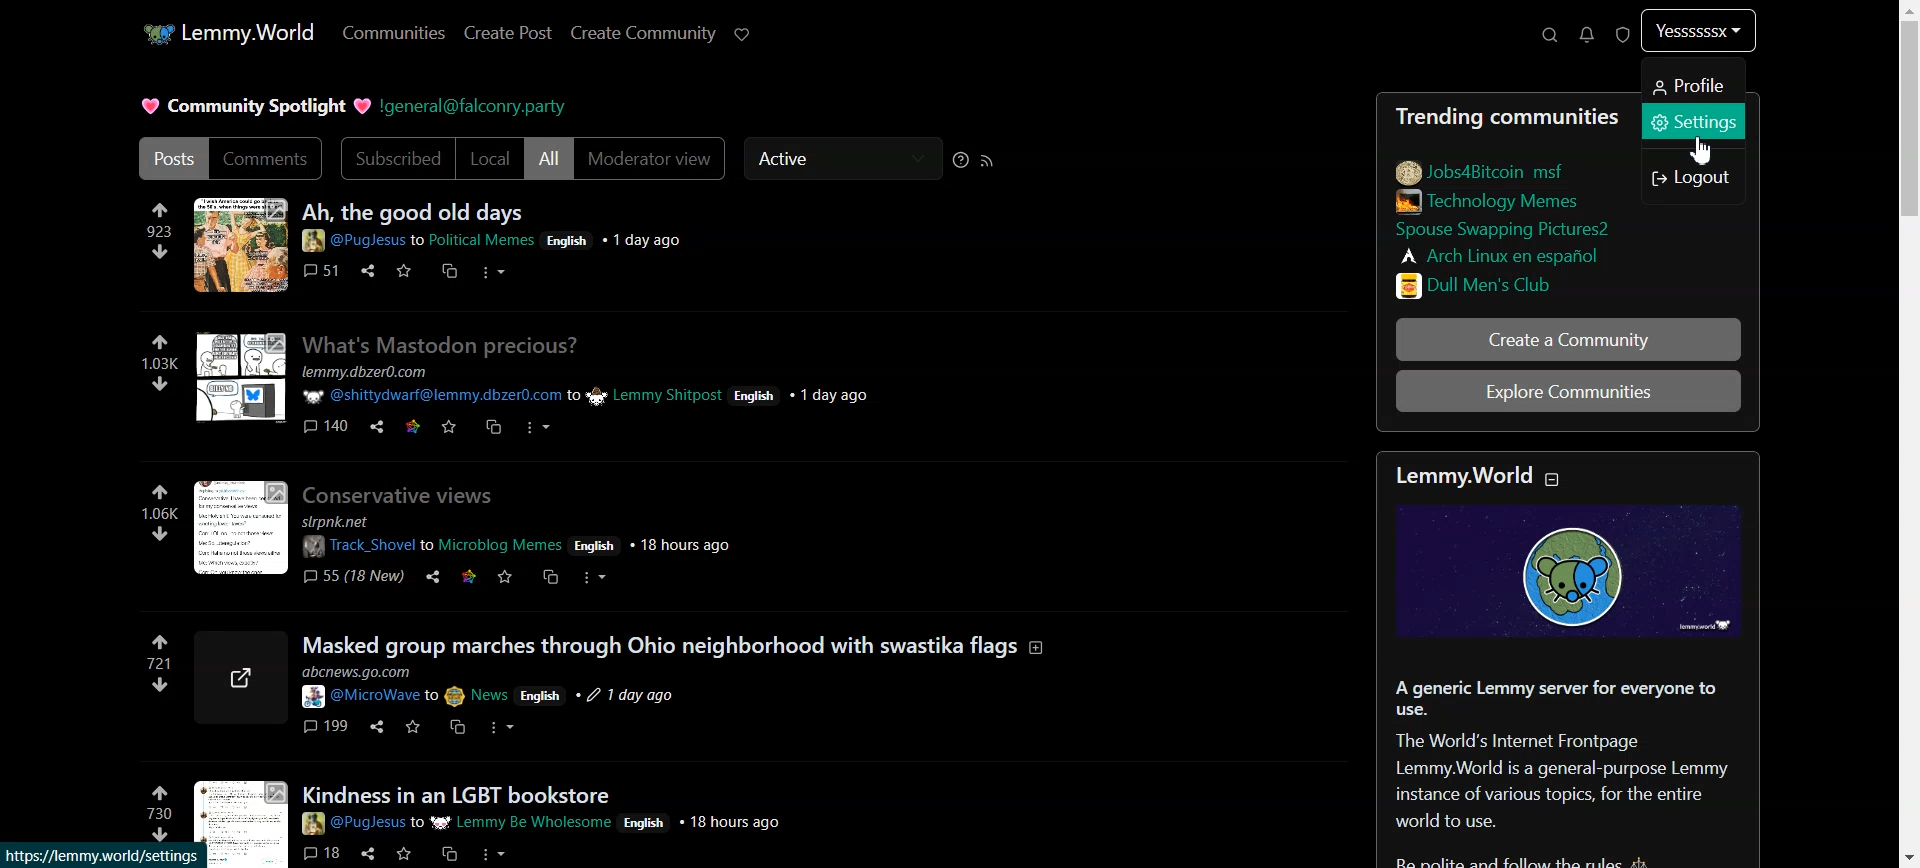  Describe the element at coordinates (553, 238) in the screenshot. I see `post details` at that location.